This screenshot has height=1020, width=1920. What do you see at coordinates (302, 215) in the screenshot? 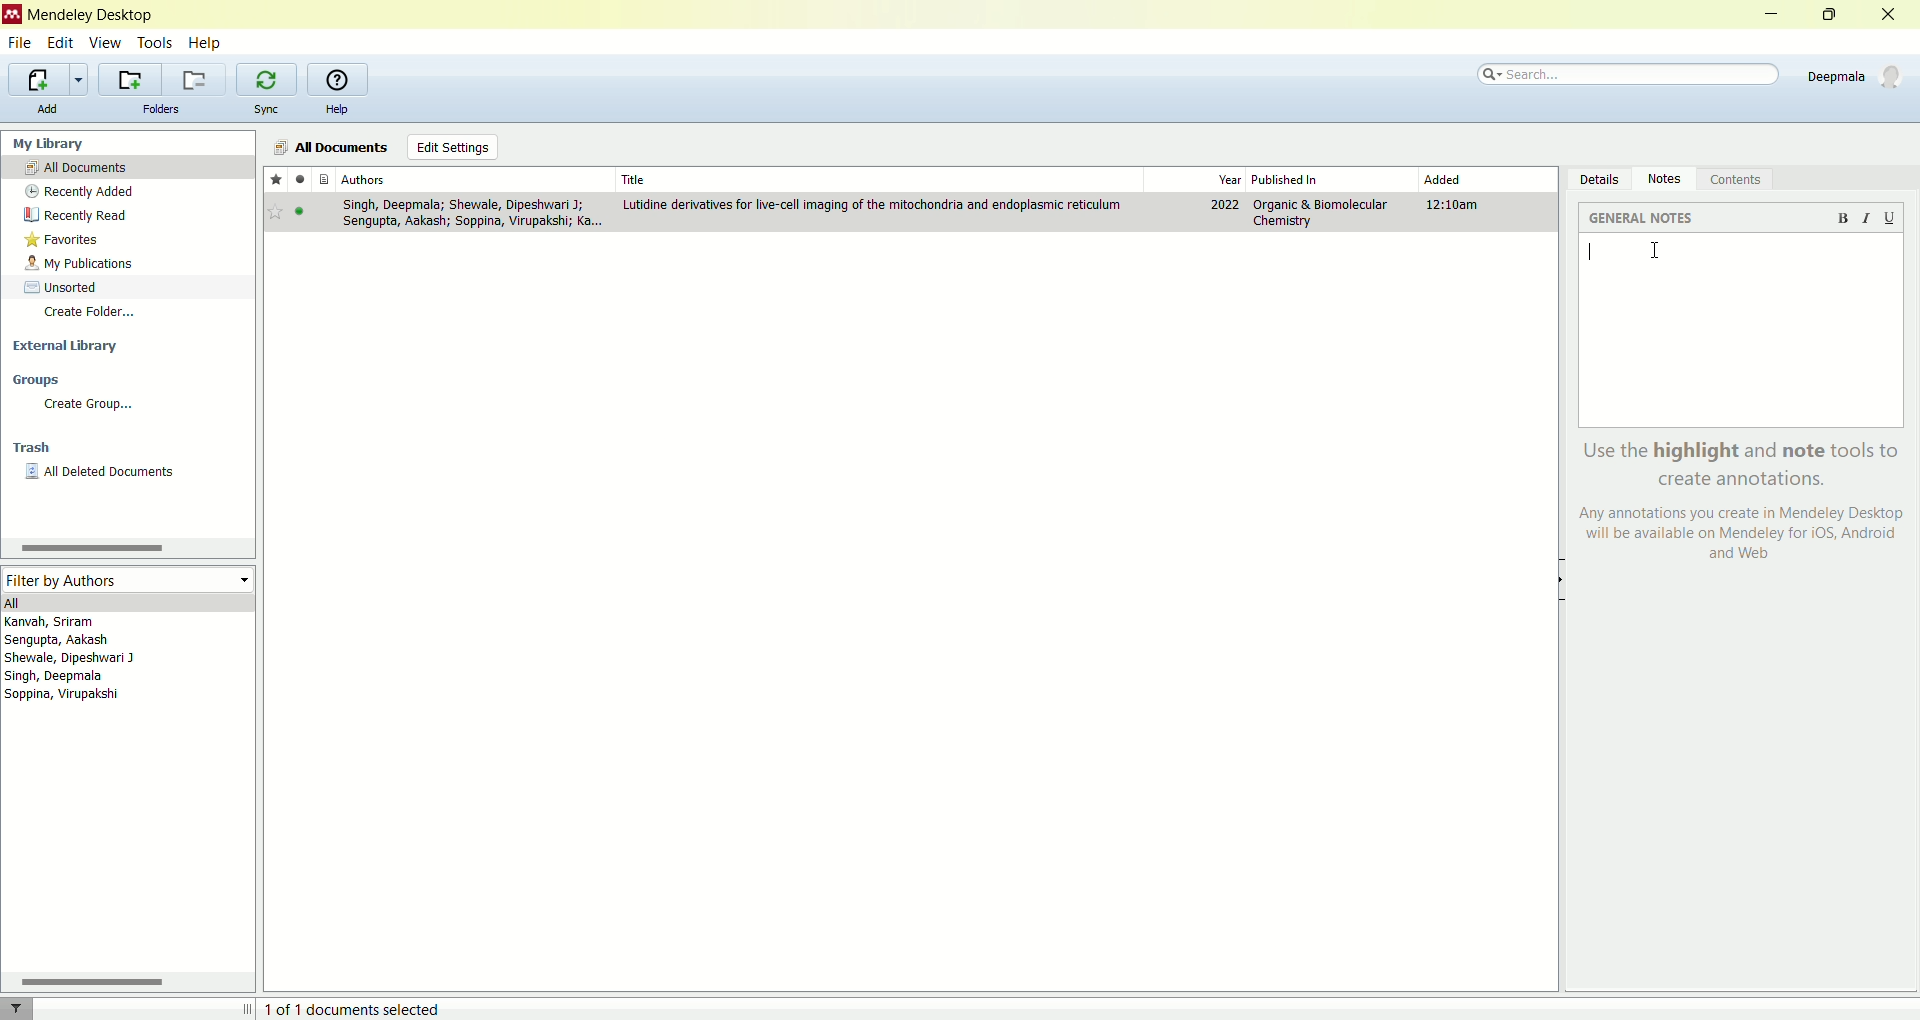
I see `Active` at bounding box center [302, 215].